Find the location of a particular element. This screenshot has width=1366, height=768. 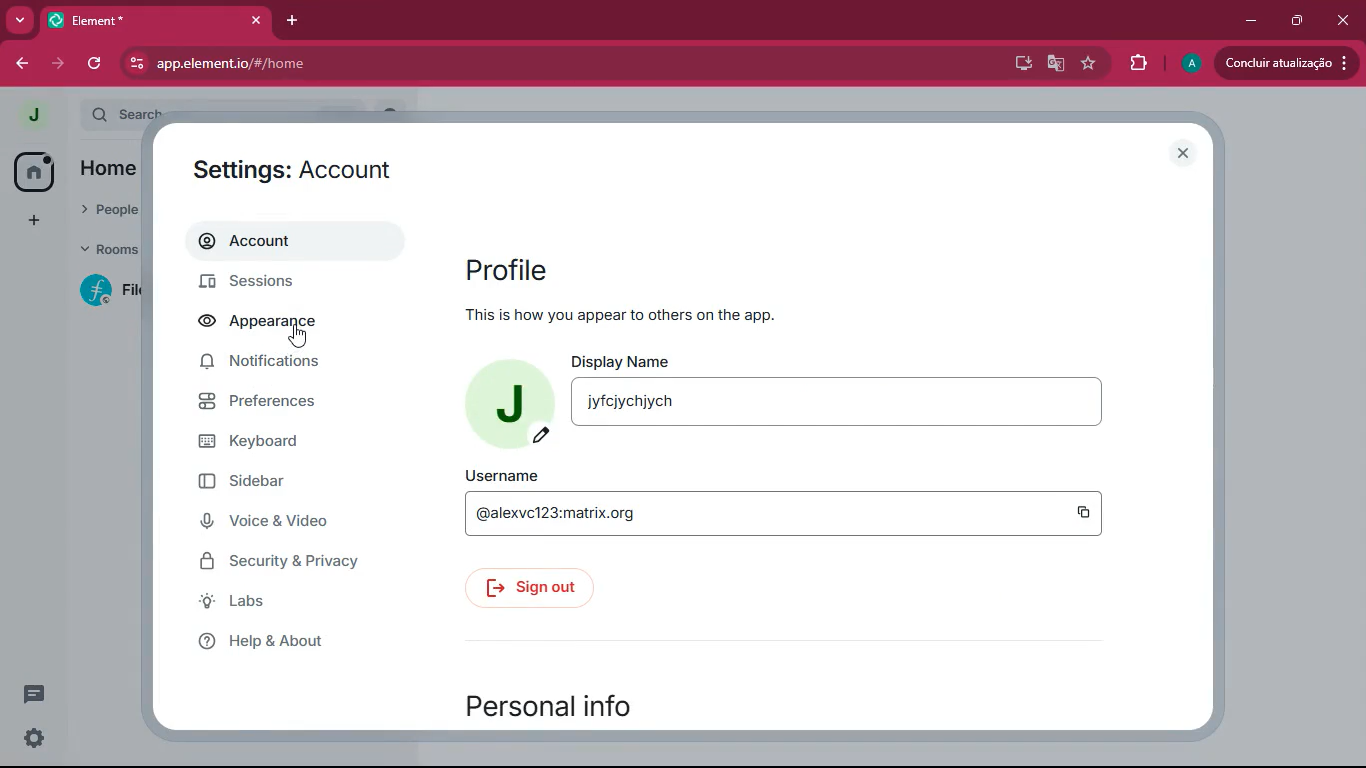

Preferences is located at coordinates (269, 400).